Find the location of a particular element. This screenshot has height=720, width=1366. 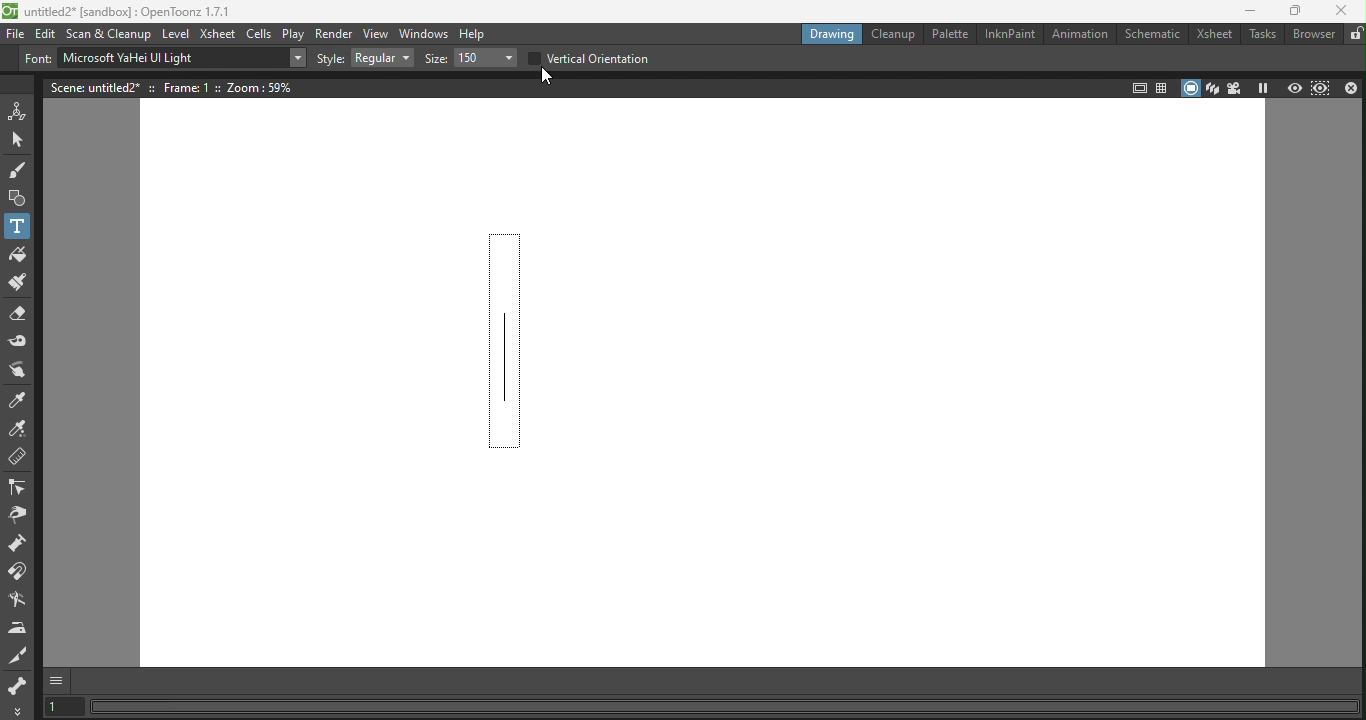

Geometric tool is located at coordinates (19, 196).